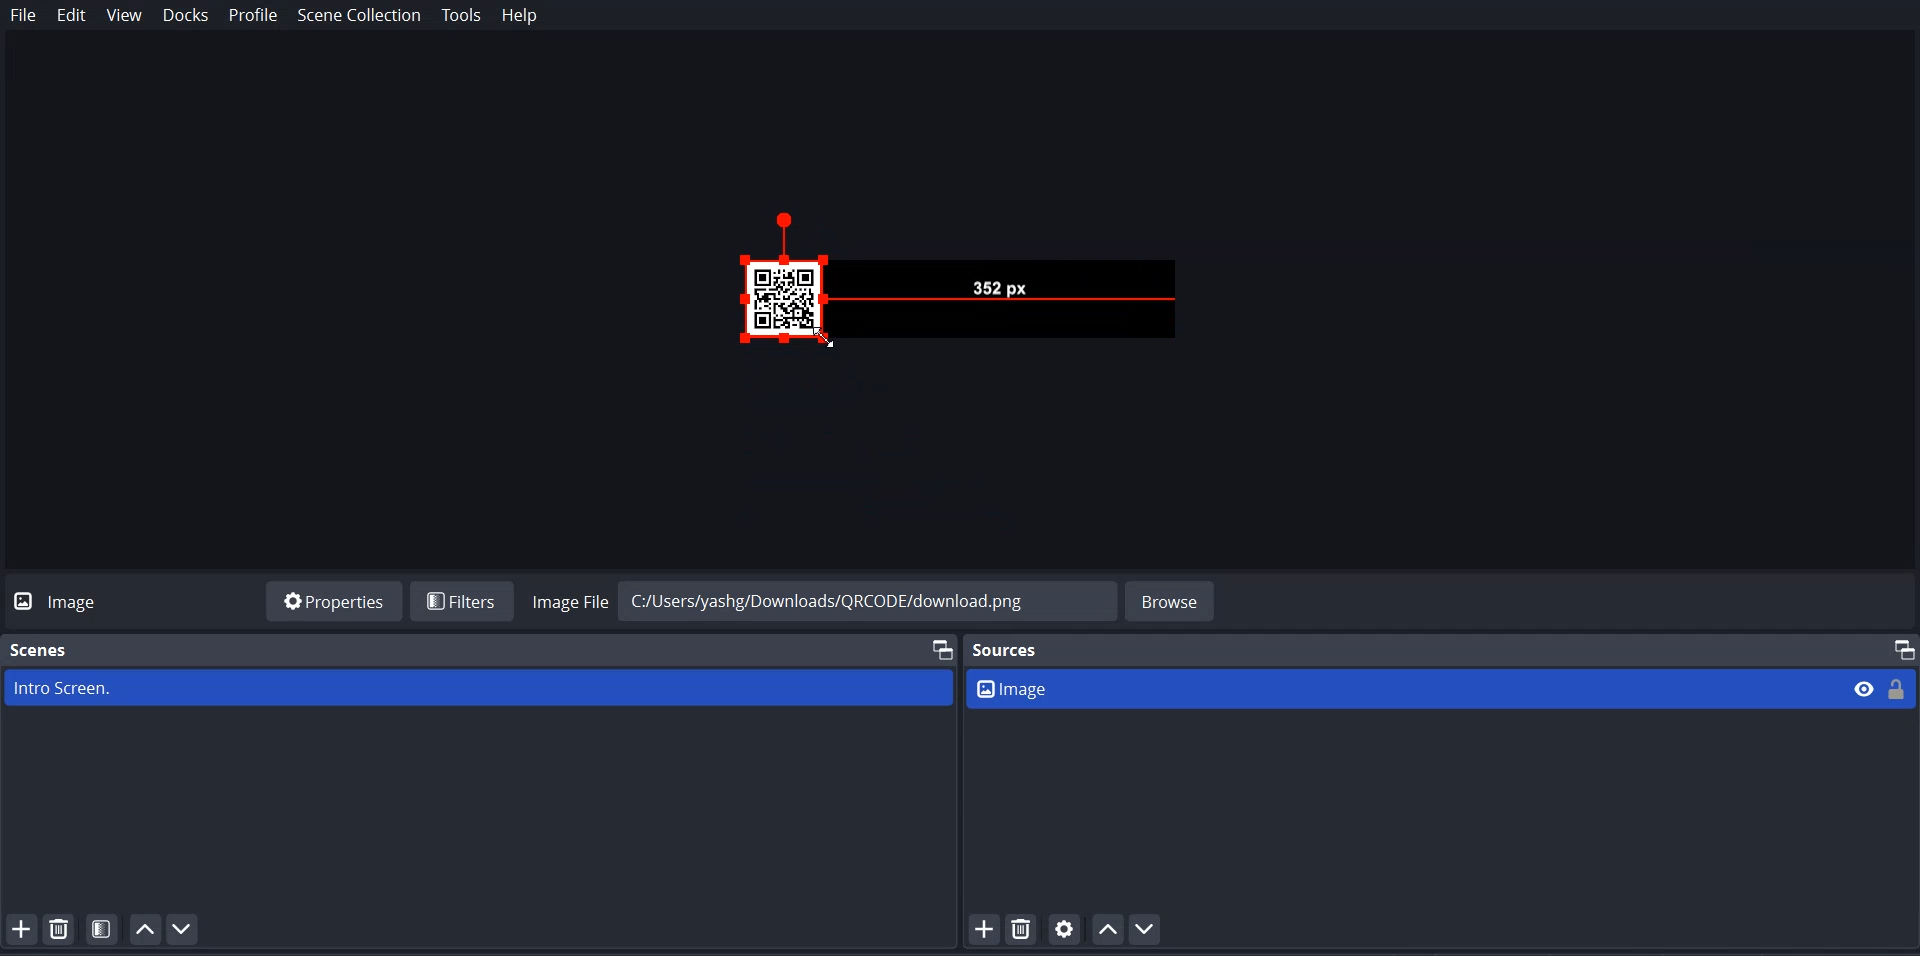  I want to click on Tools, so click(461, 16).